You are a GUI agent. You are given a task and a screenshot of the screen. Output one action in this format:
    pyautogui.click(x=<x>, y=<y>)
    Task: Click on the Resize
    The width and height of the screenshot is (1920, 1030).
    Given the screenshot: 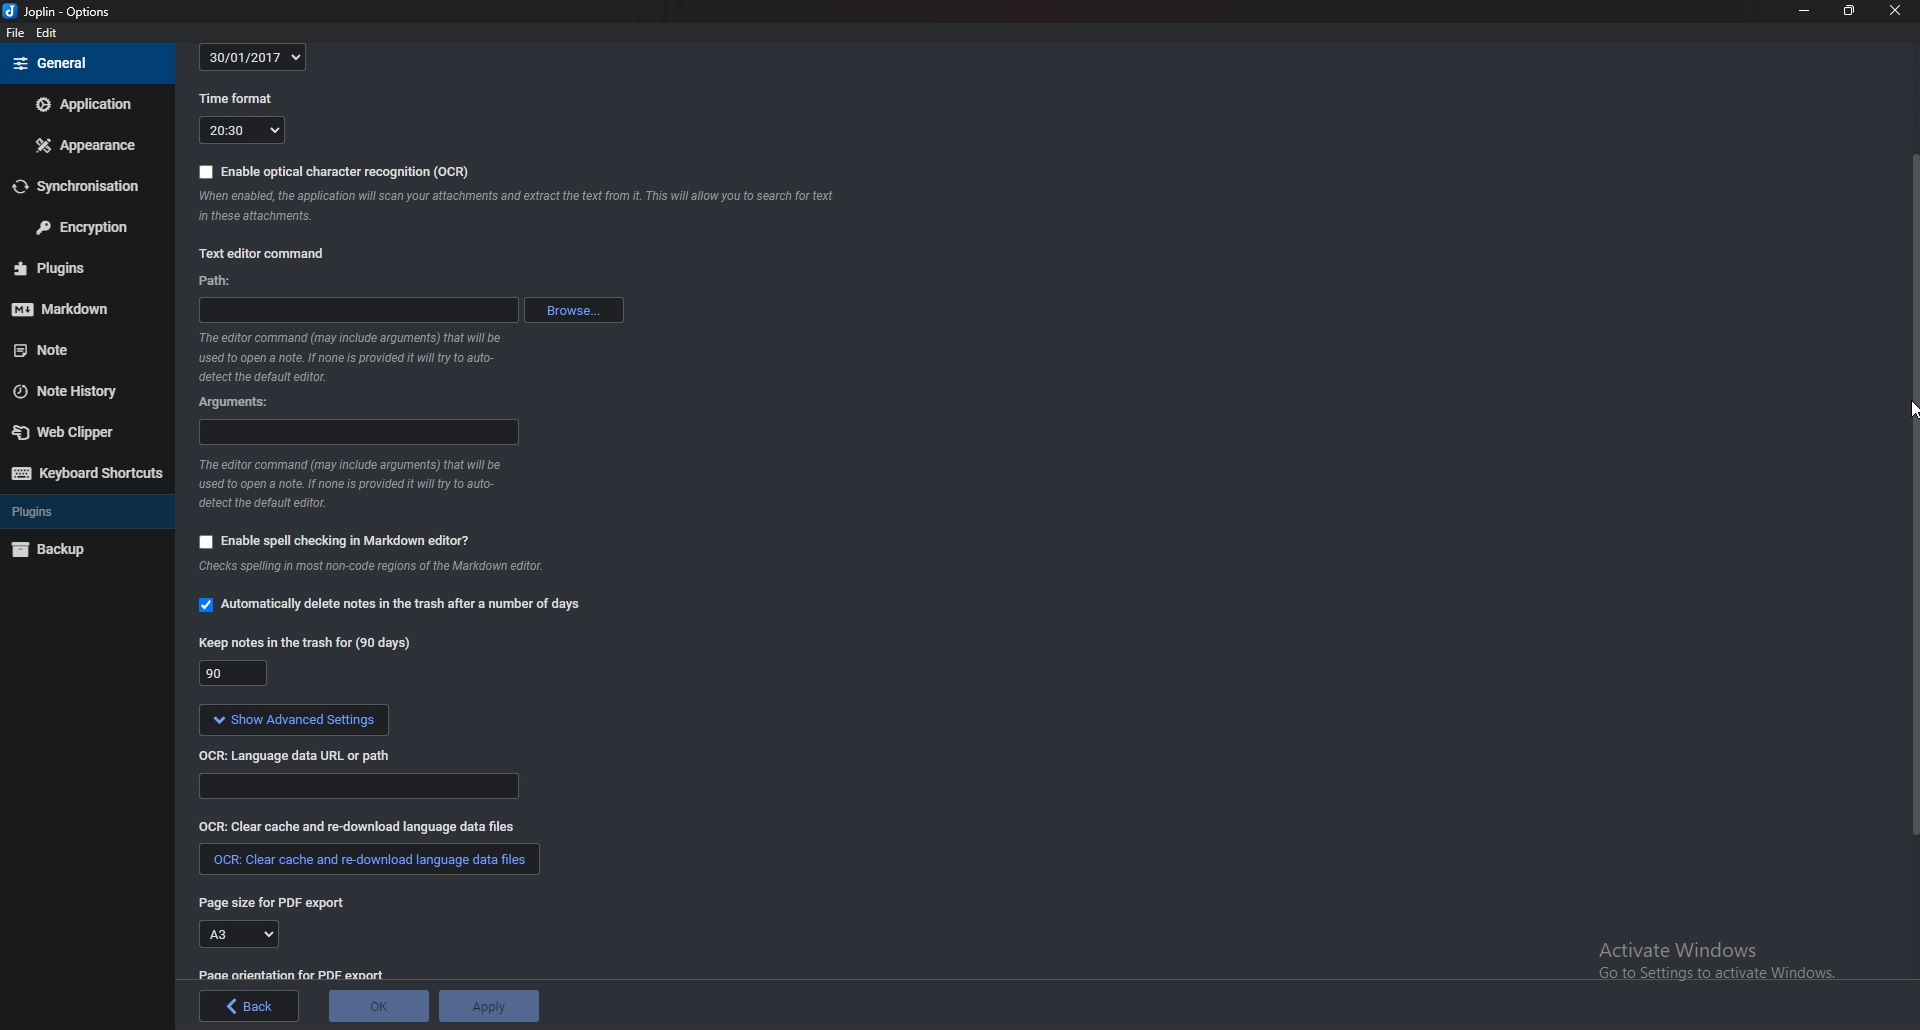 What is the action you would take?
    pyautogui.click(x=1850, y=10)
    